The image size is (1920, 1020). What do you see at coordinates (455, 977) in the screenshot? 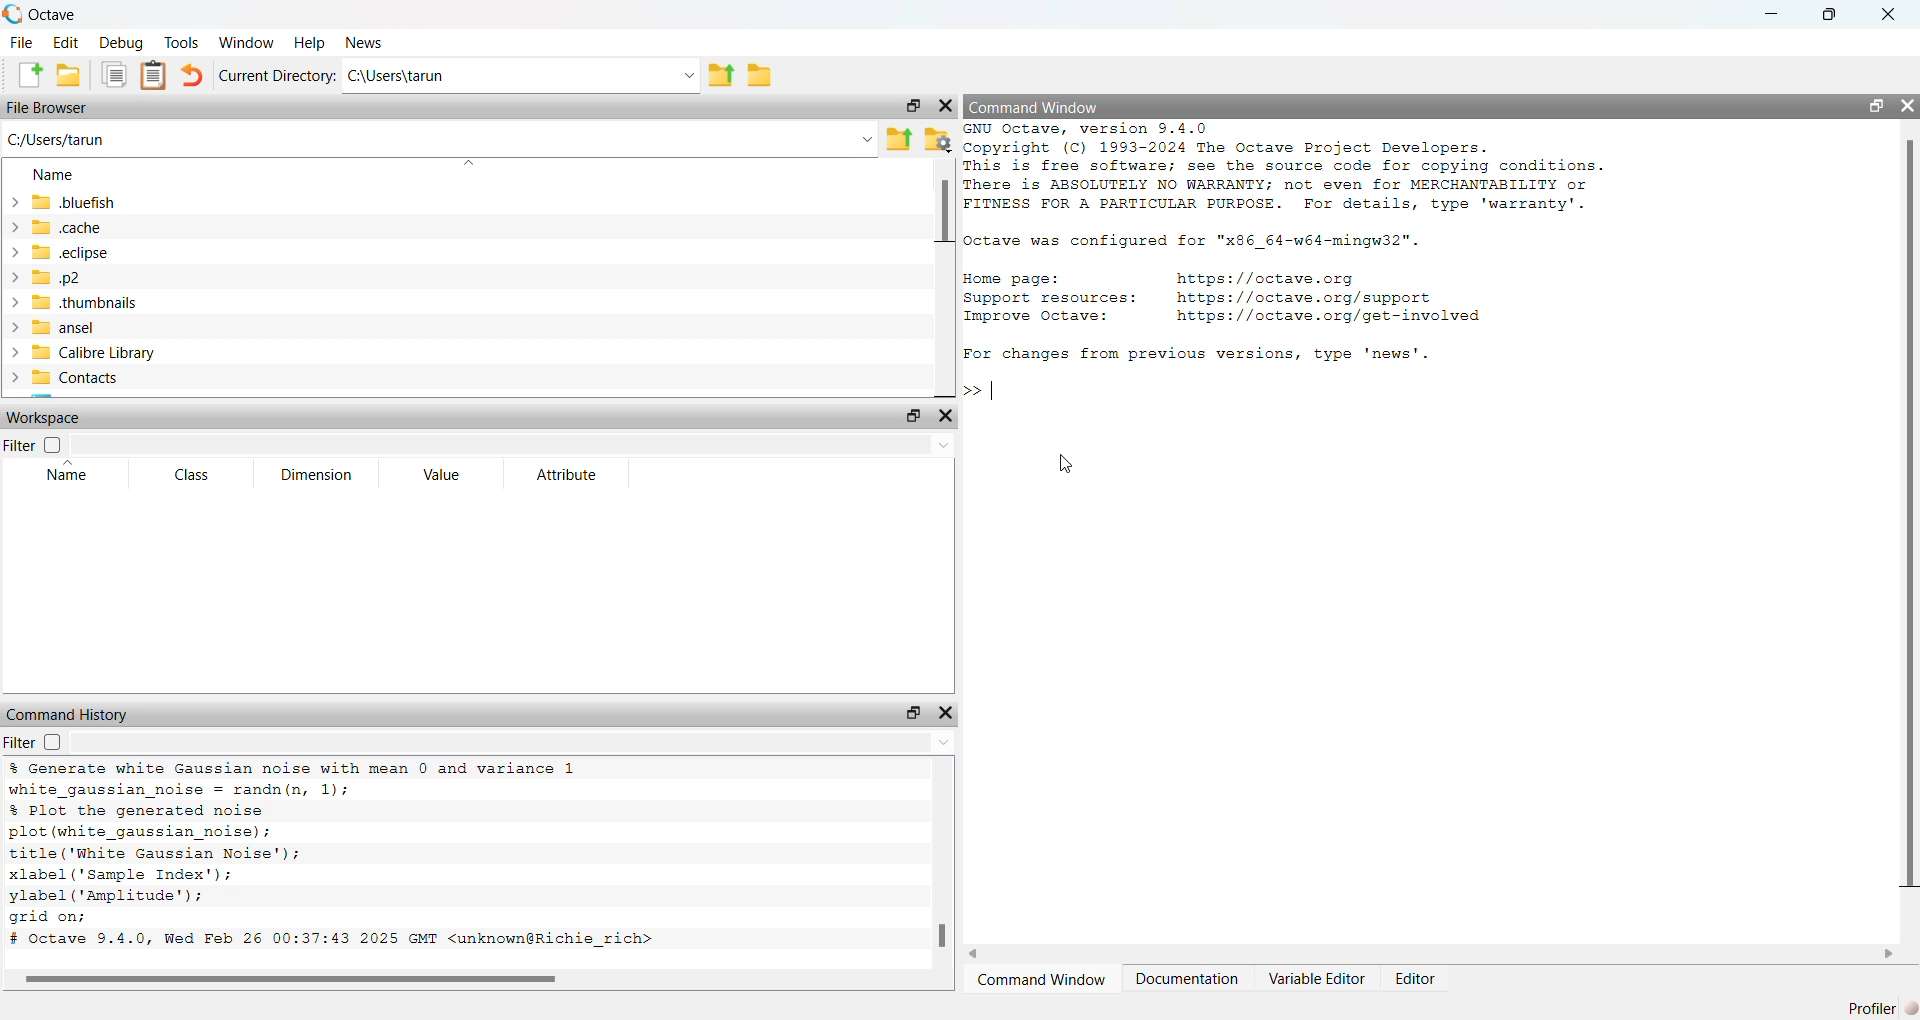
I see `horizontal scroll bar` at bounding box center [455, 977].